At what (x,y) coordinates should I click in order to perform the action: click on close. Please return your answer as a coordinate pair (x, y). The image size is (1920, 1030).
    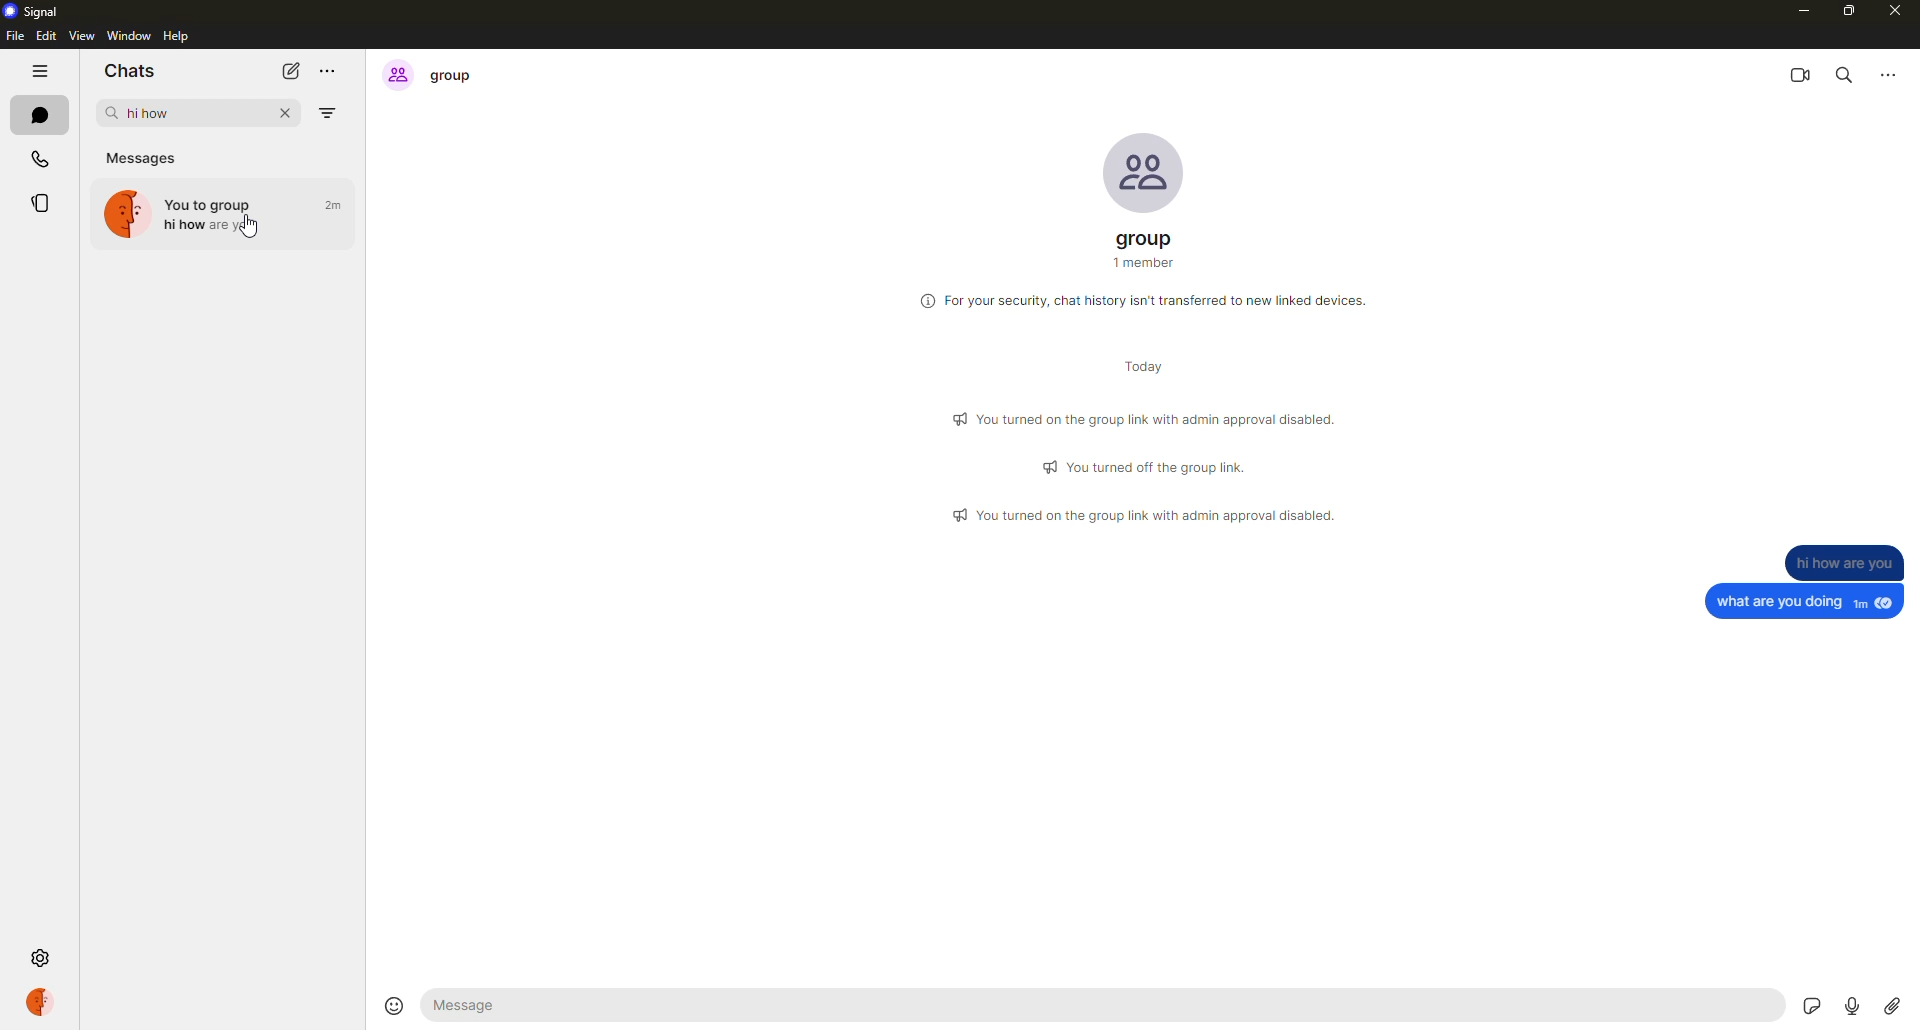
    Looking at the image, I should click on (289, 116).